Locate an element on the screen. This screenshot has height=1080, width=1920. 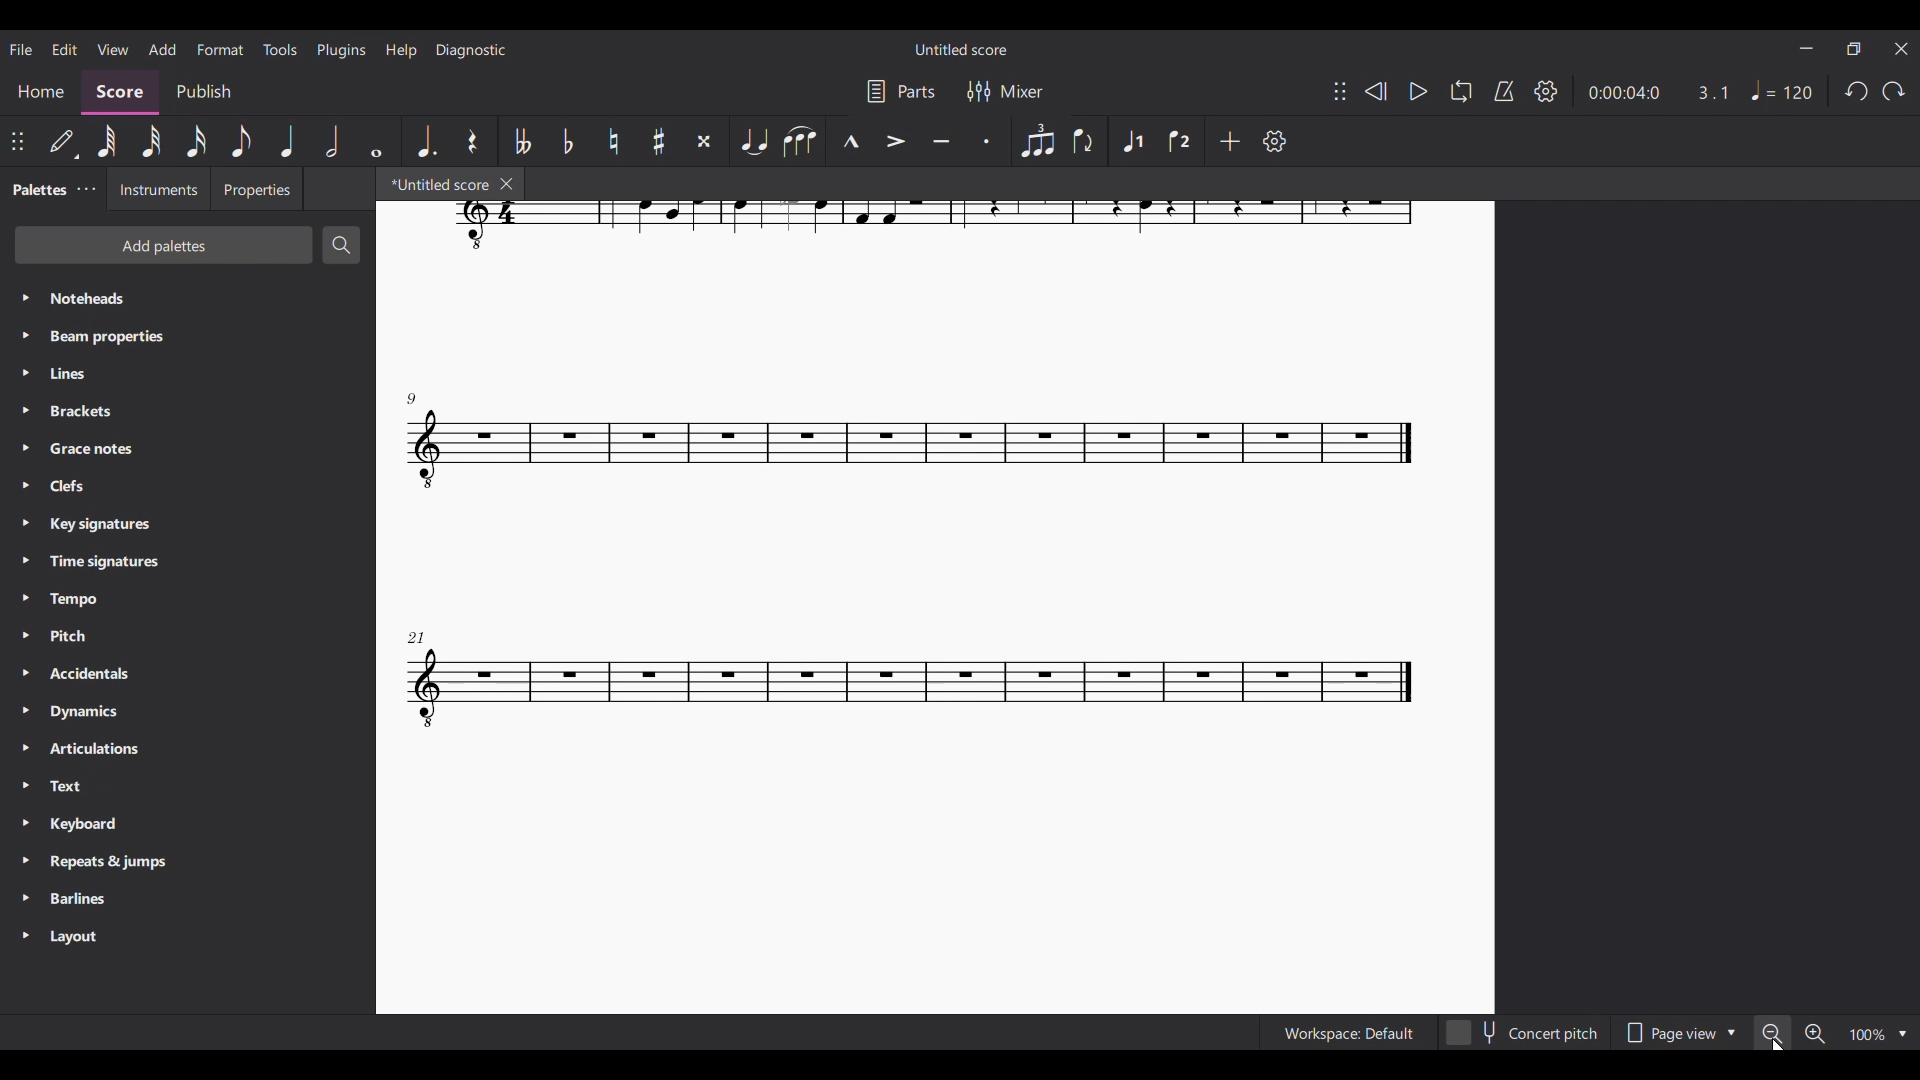
Augmentation dot is located at coordinates (427, 141).